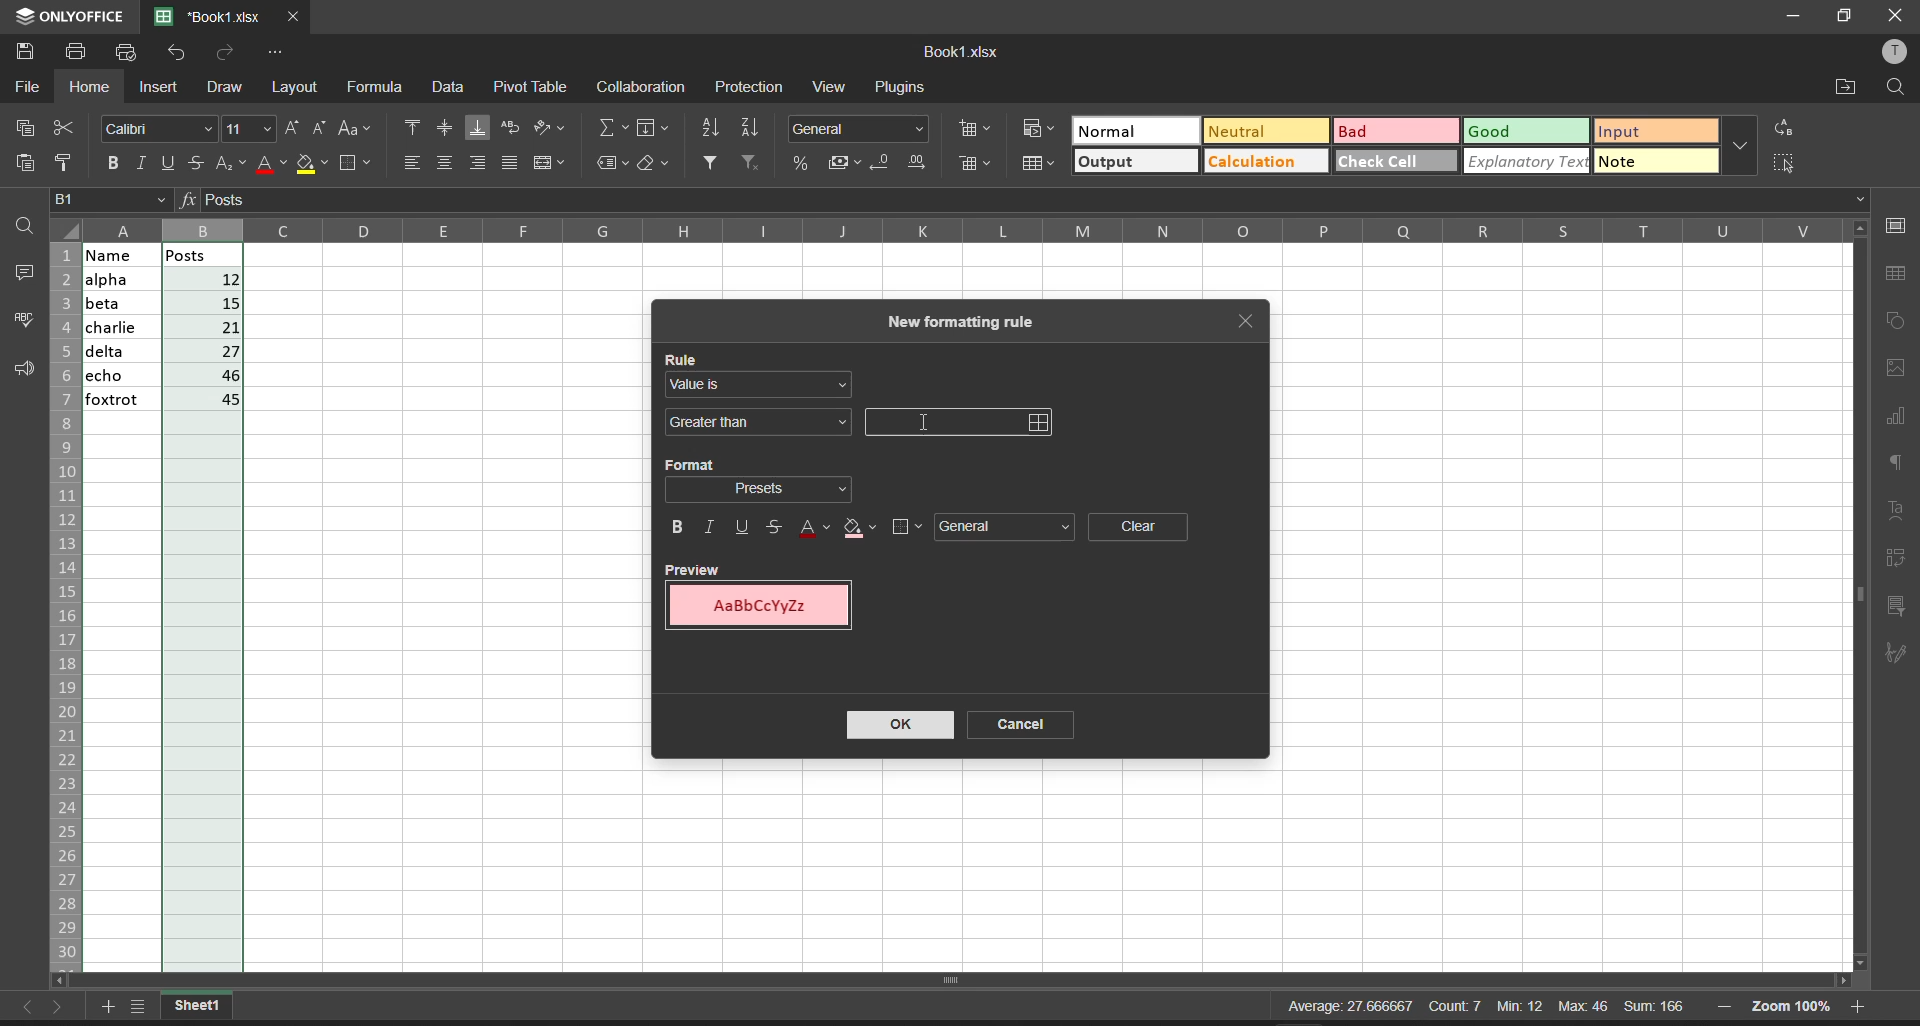 This screenshot has height=1026, width=1920. What do you see at coordinates (78, 53) in the screenshot?
I see `print` at bounding box center [78, 53].